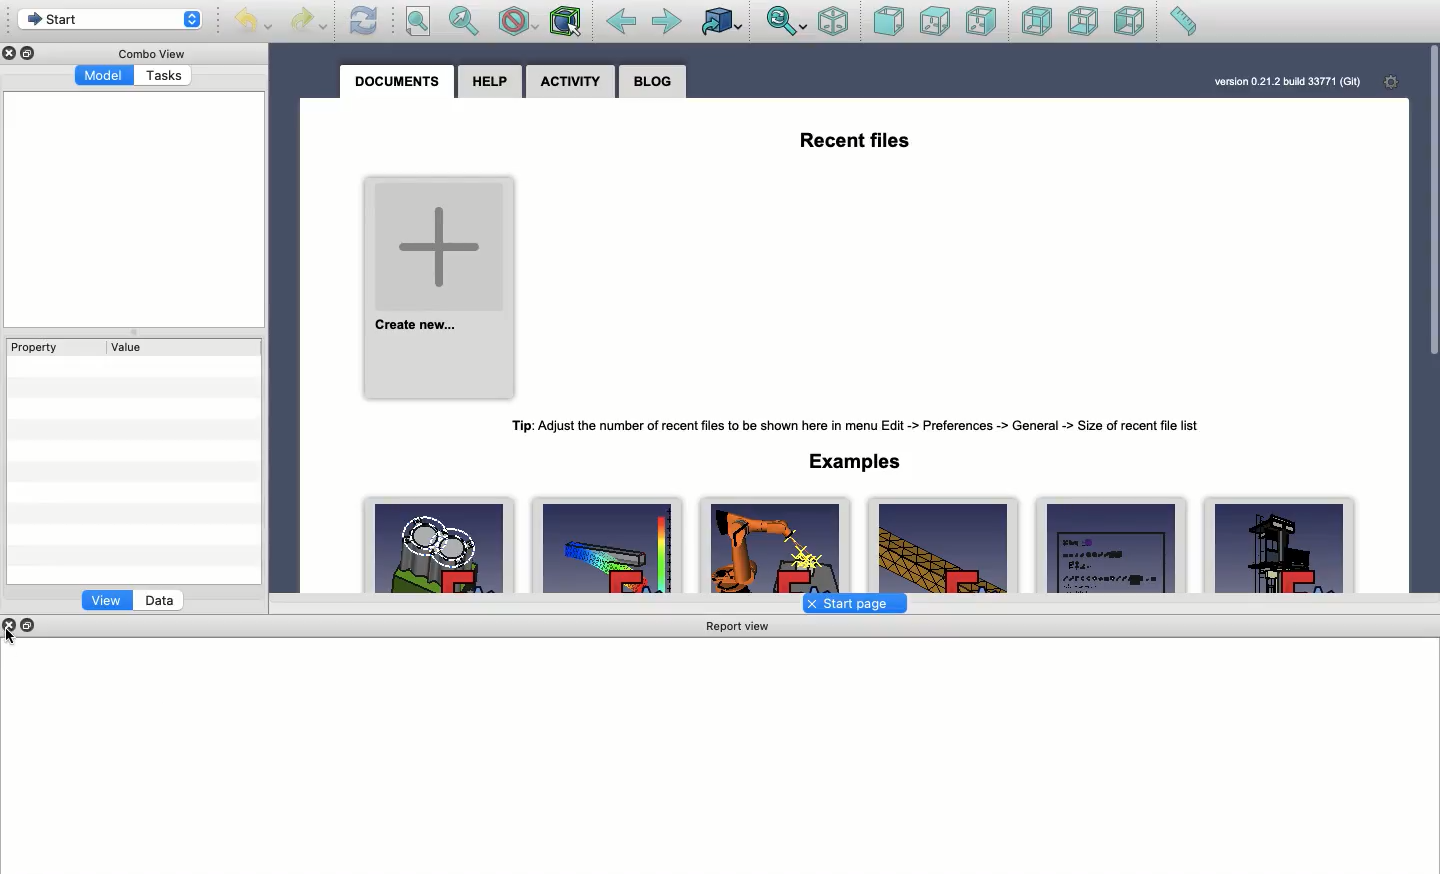 This screenshot has height=874, width=1440. Describe the element at coordinates (619, 25) in the screenshot. I see `Back` at that location.